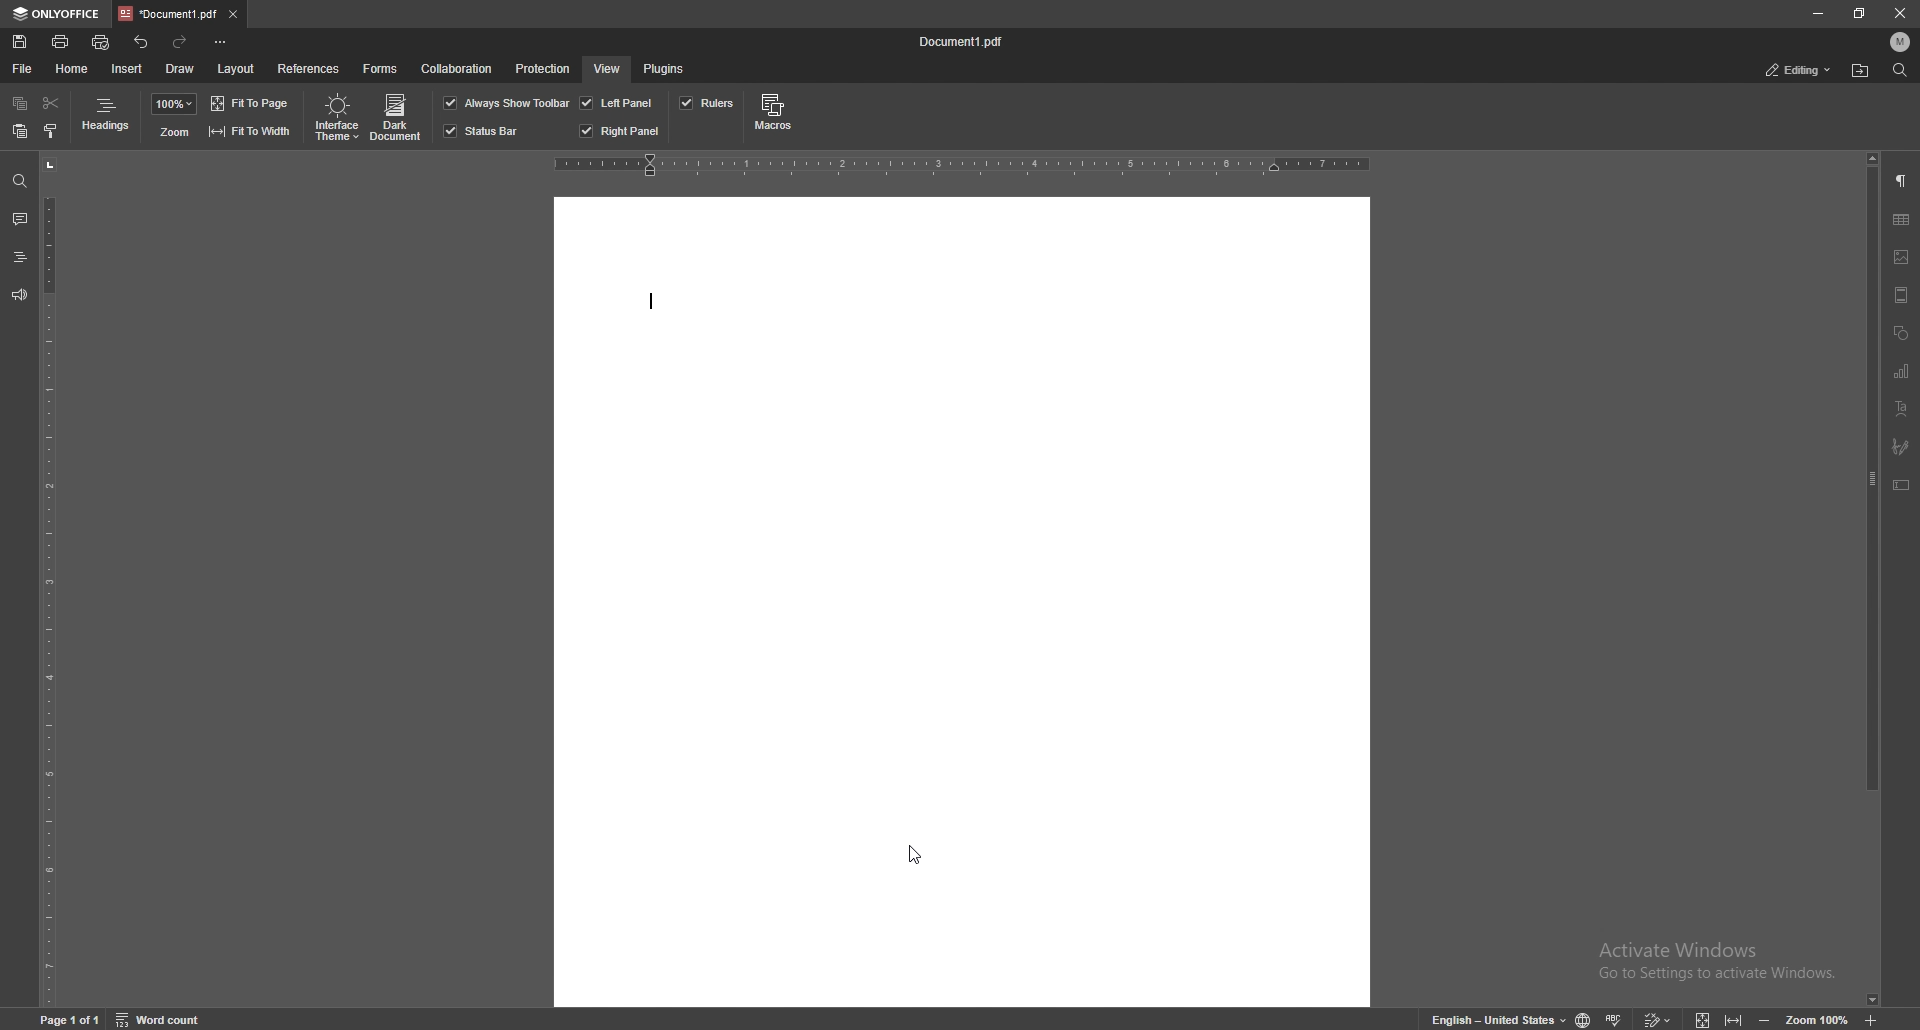 The height and width of the screenshot is (1030, 1920). I want to click on zoom out, so click(1767, 1018).